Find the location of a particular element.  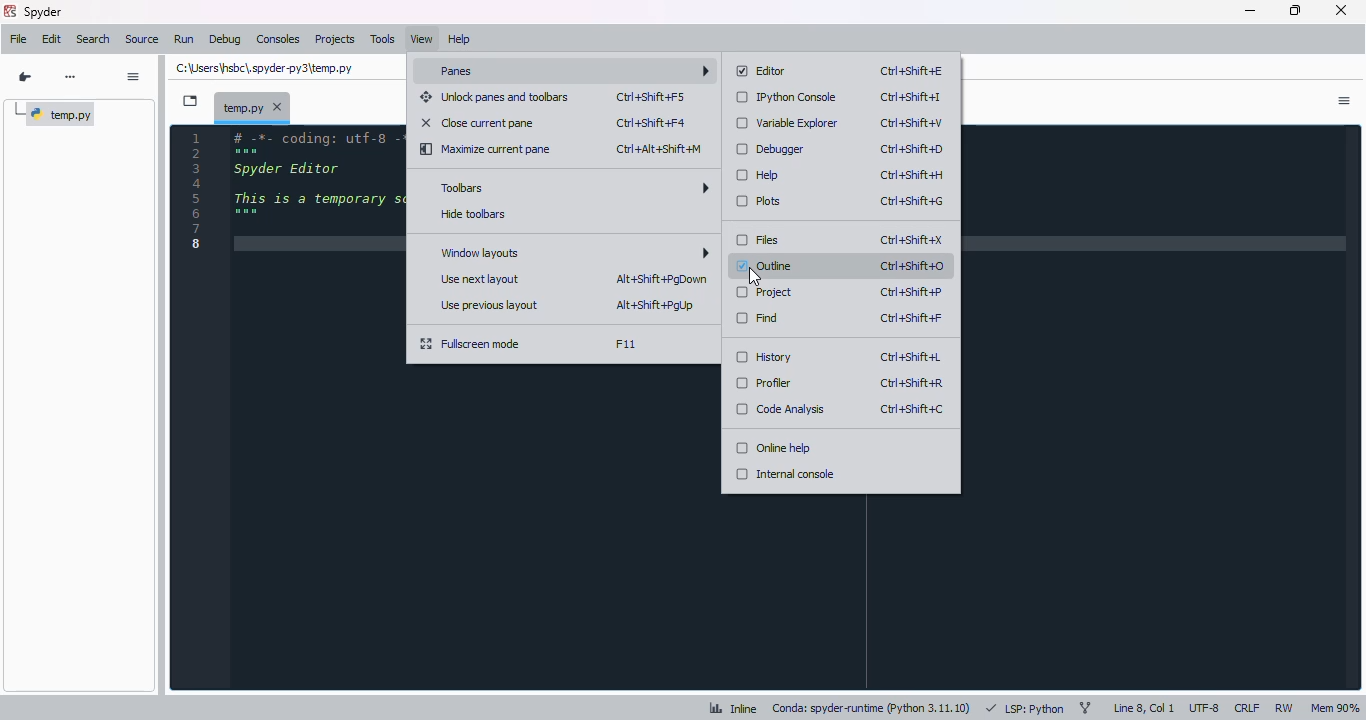

plots is located at coordinates (760, 201).